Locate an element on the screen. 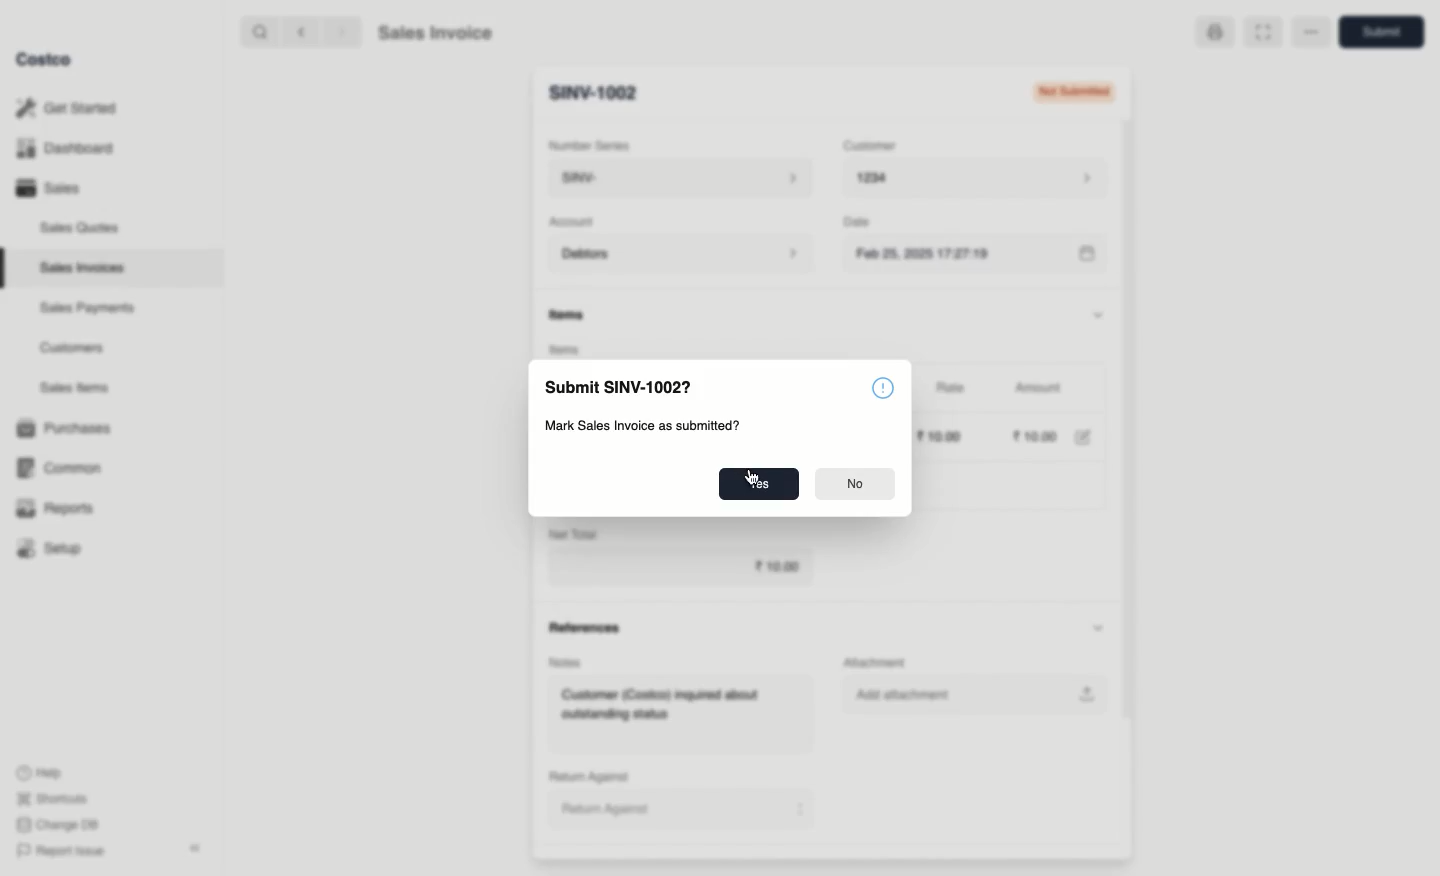 This screenshot has width=1440, height=876. Sales Payments is located at coordinates (83, 309).